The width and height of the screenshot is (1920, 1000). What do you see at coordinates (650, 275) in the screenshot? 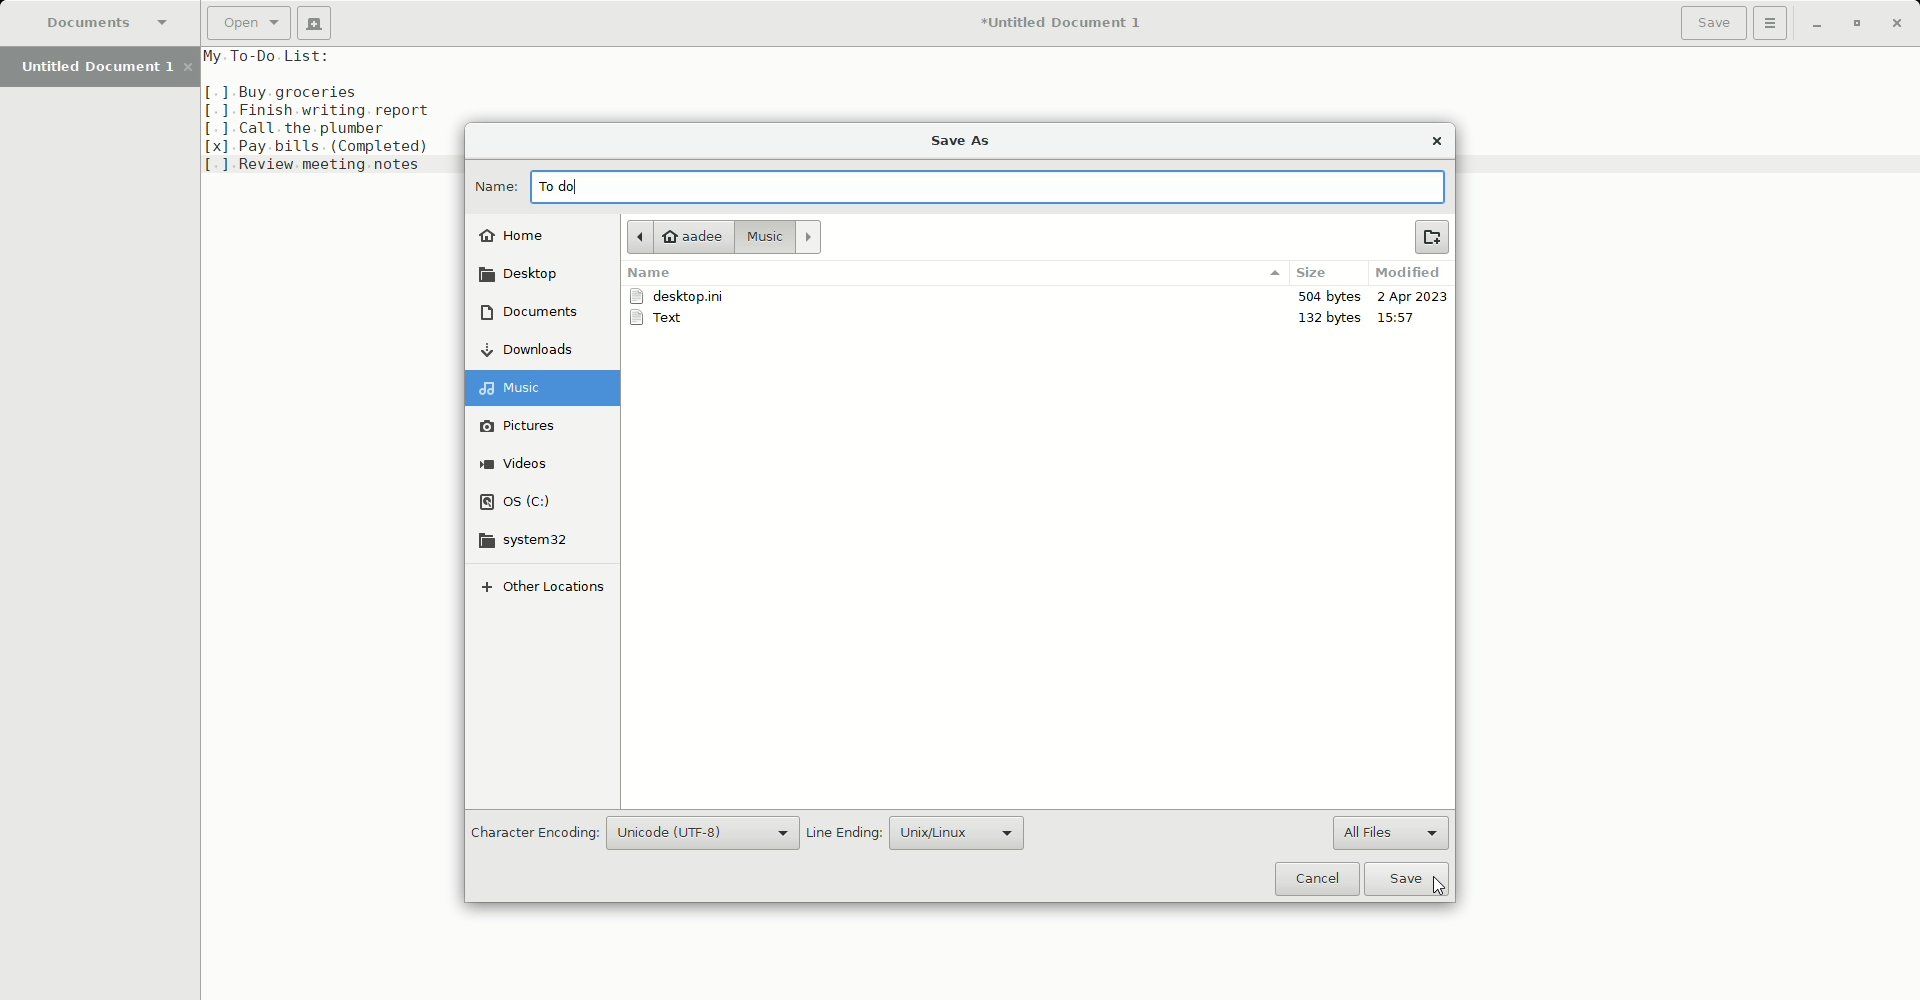
I see `Name` at bounding box center [650, 275].